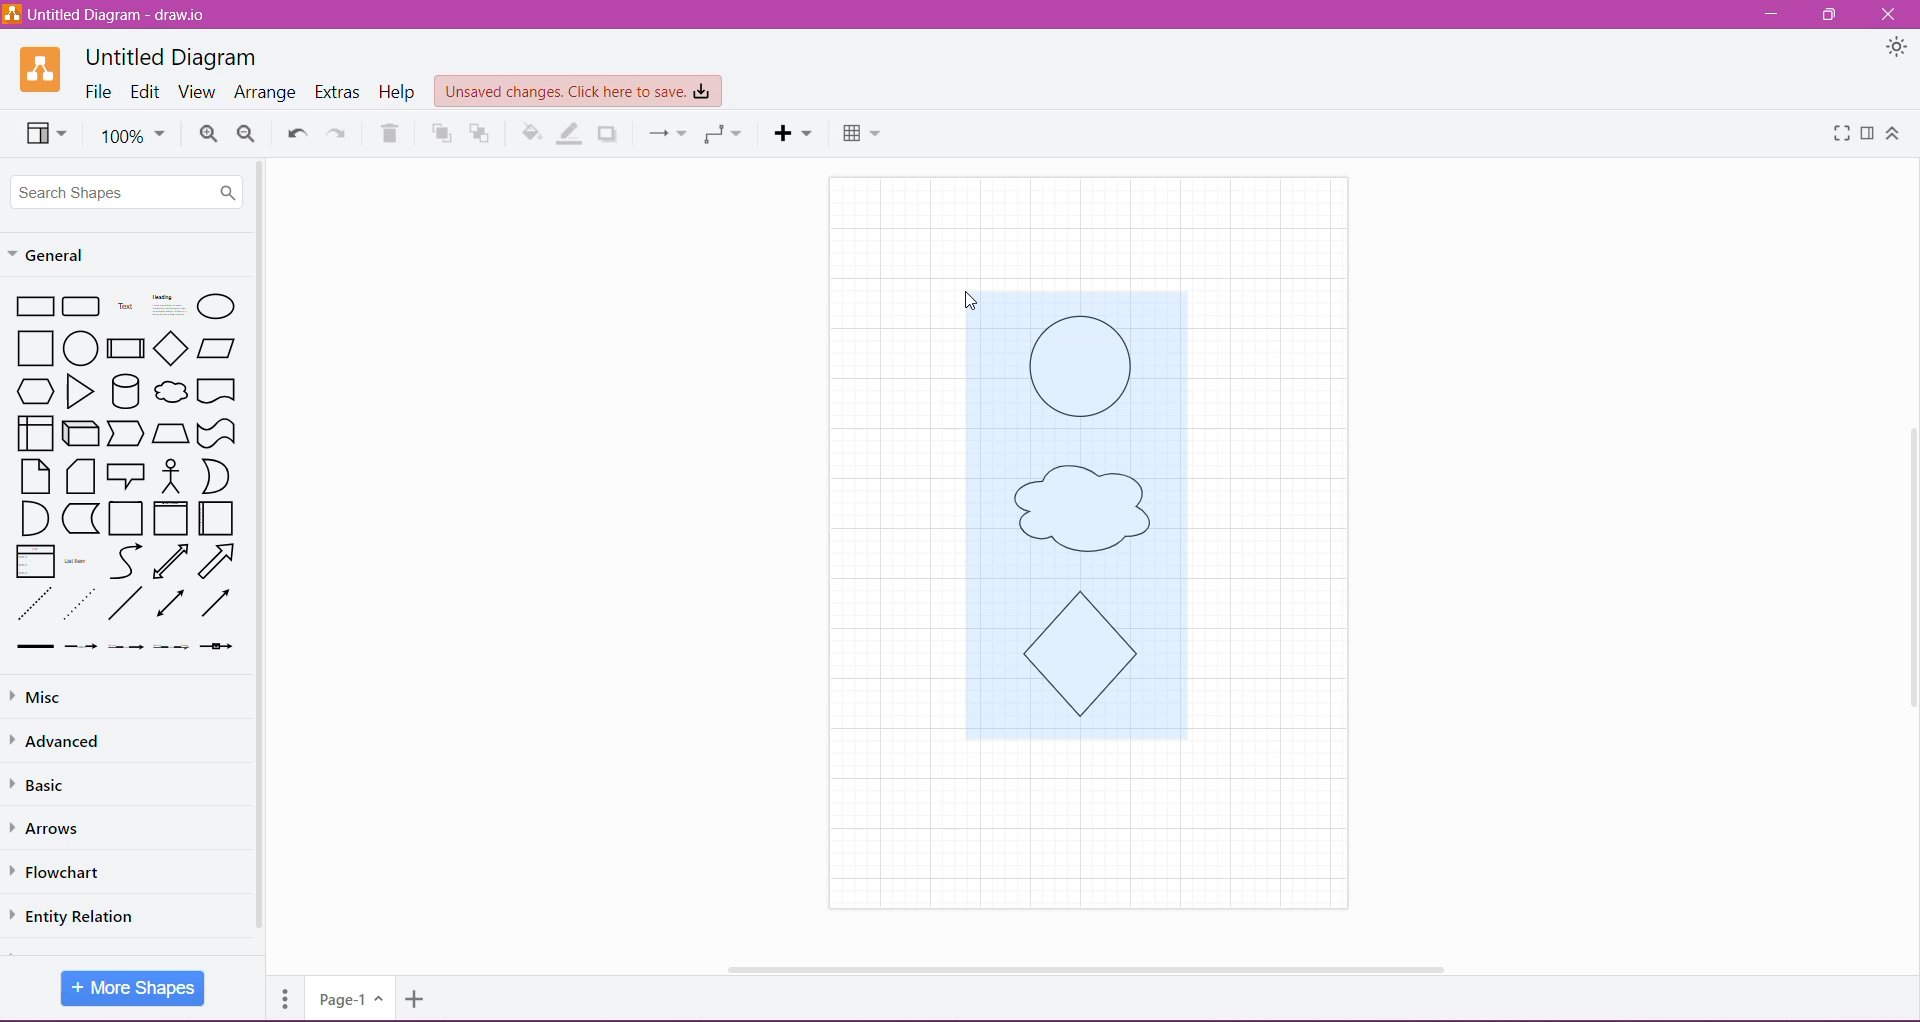  What do you see at coordinates (128, 191) in the screenshot?
I see `Search Shapes` at bounding box center [128, 191].